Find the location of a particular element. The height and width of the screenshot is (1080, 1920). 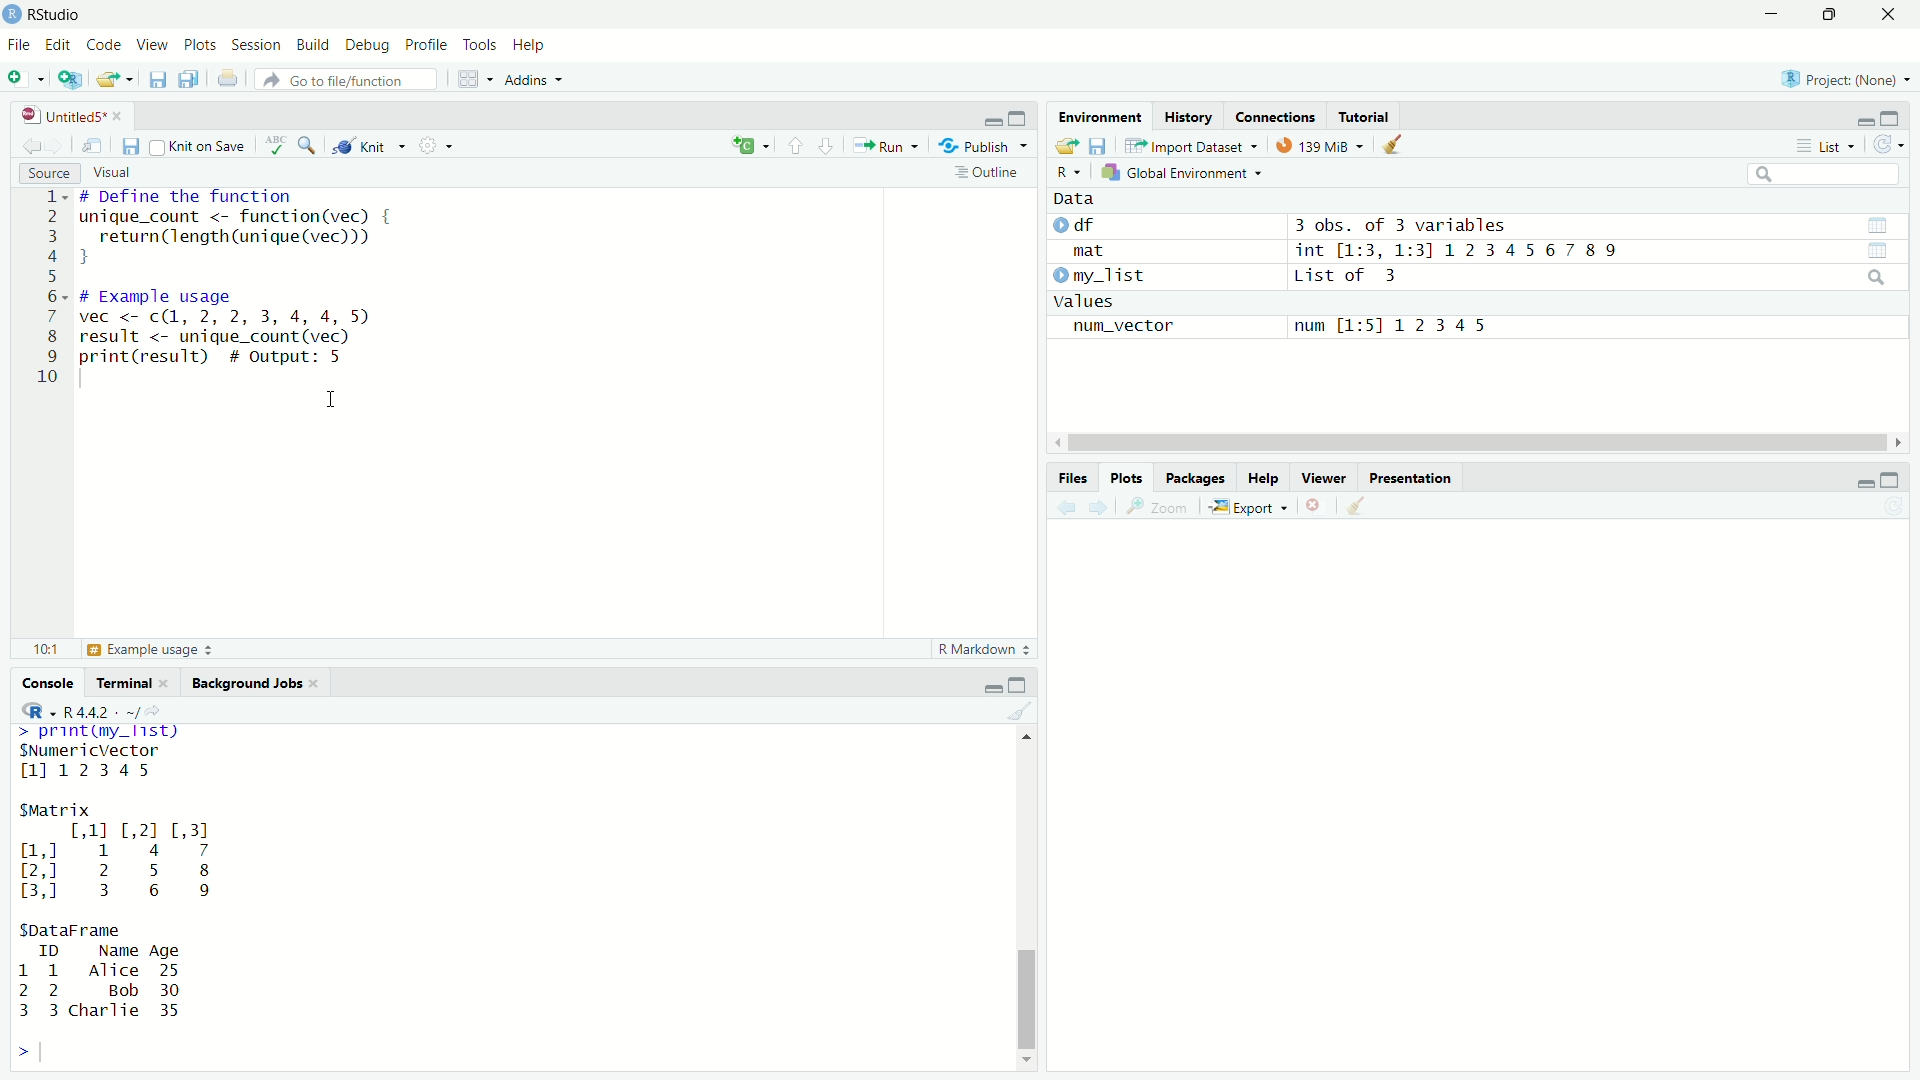

new file is located at coordinates (17, 76).